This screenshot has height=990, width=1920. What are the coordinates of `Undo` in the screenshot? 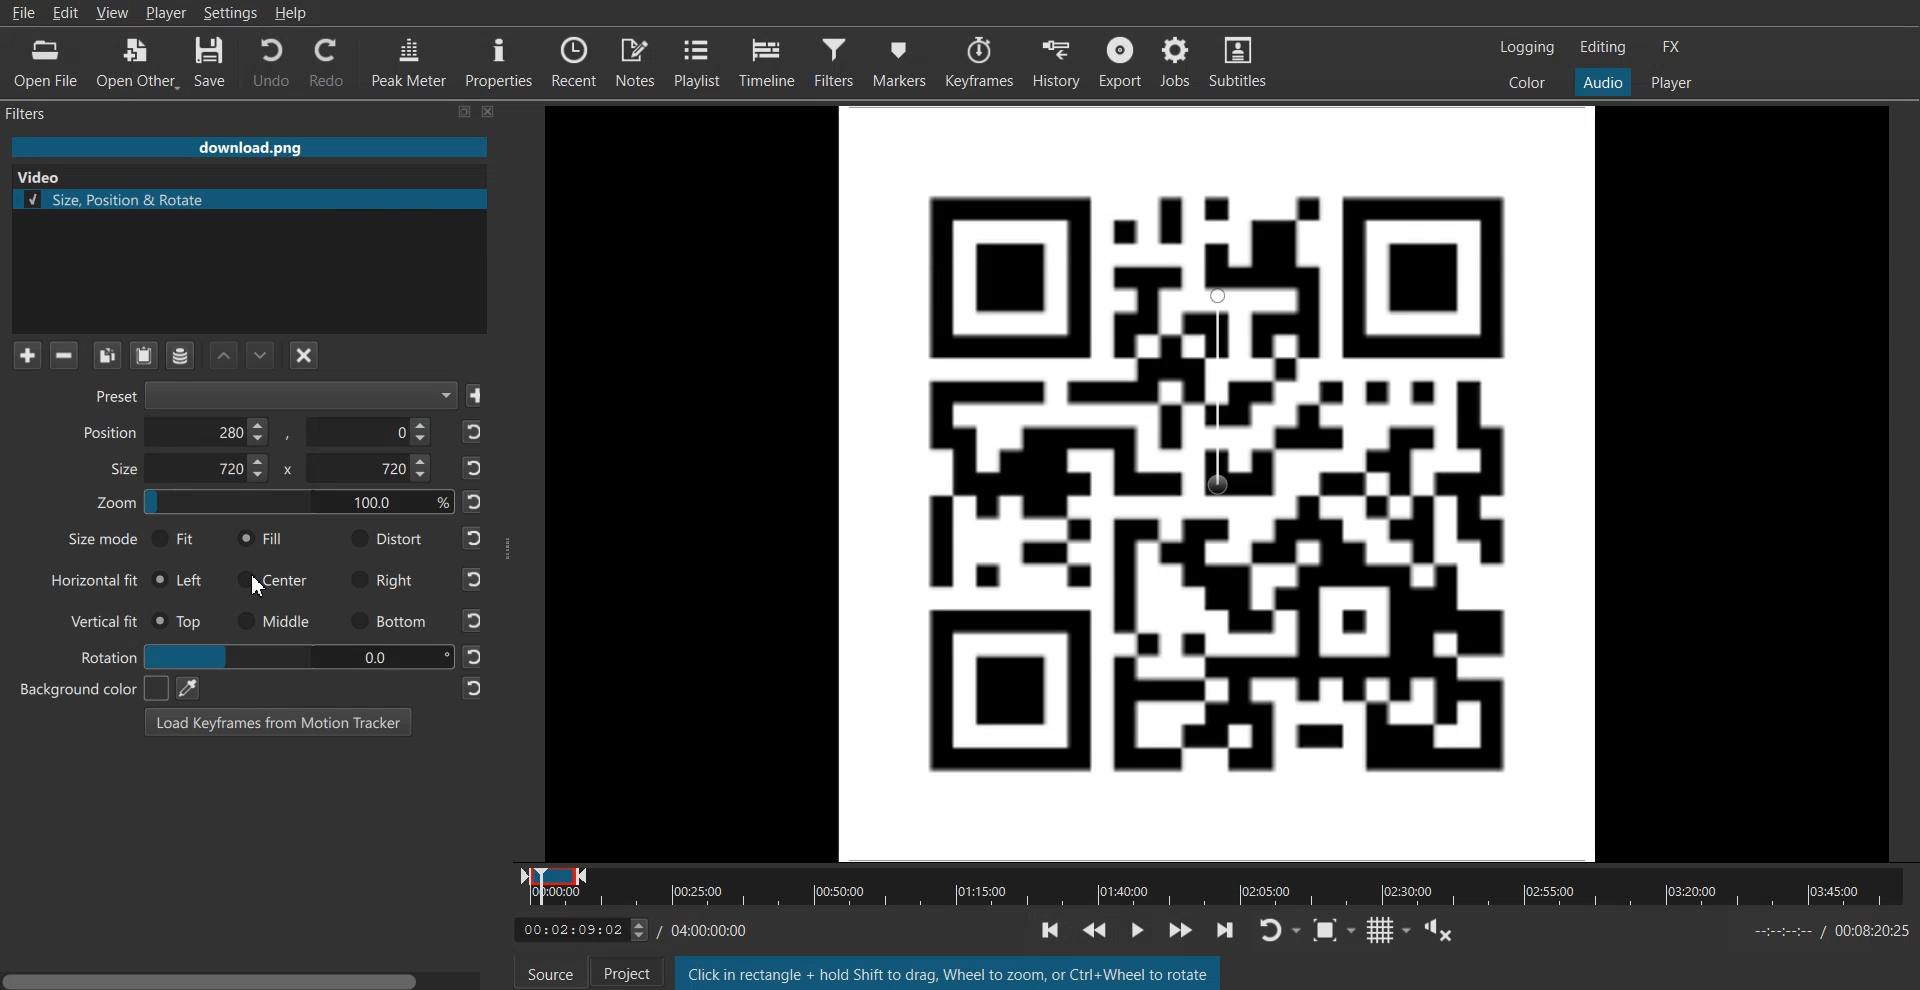 It's located at (269, 63).